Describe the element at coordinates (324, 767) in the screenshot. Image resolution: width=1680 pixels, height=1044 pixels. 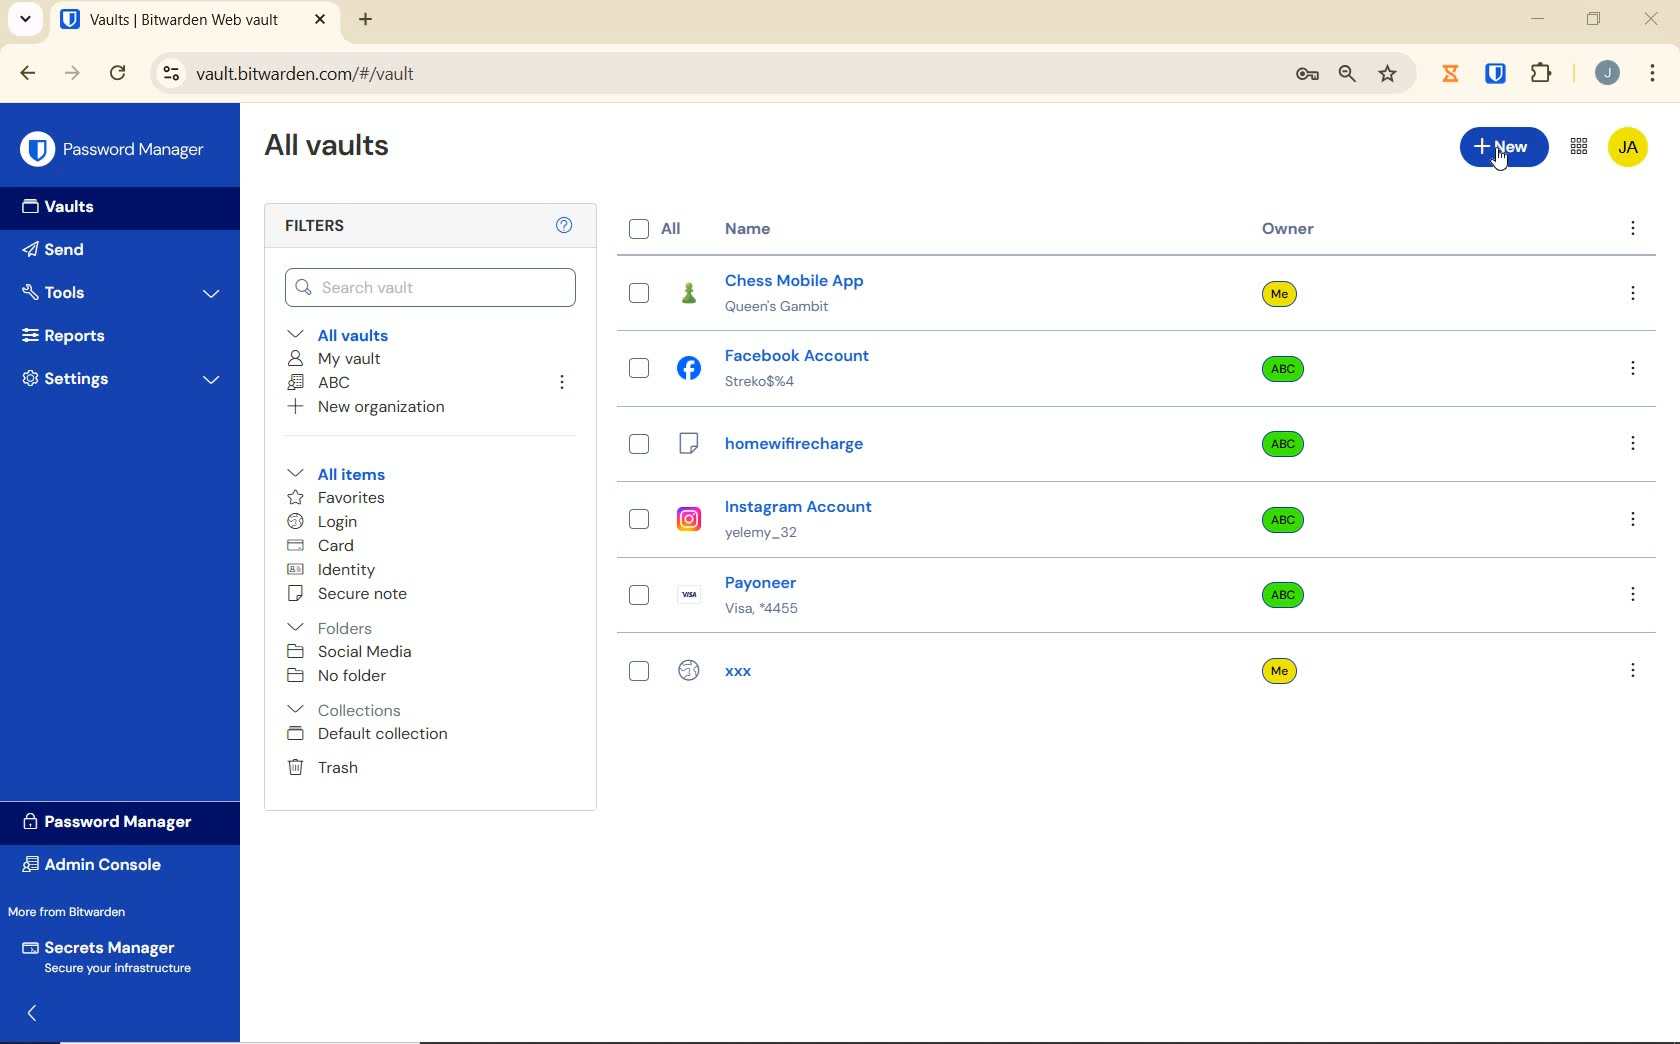
I see `Trash` at that location.